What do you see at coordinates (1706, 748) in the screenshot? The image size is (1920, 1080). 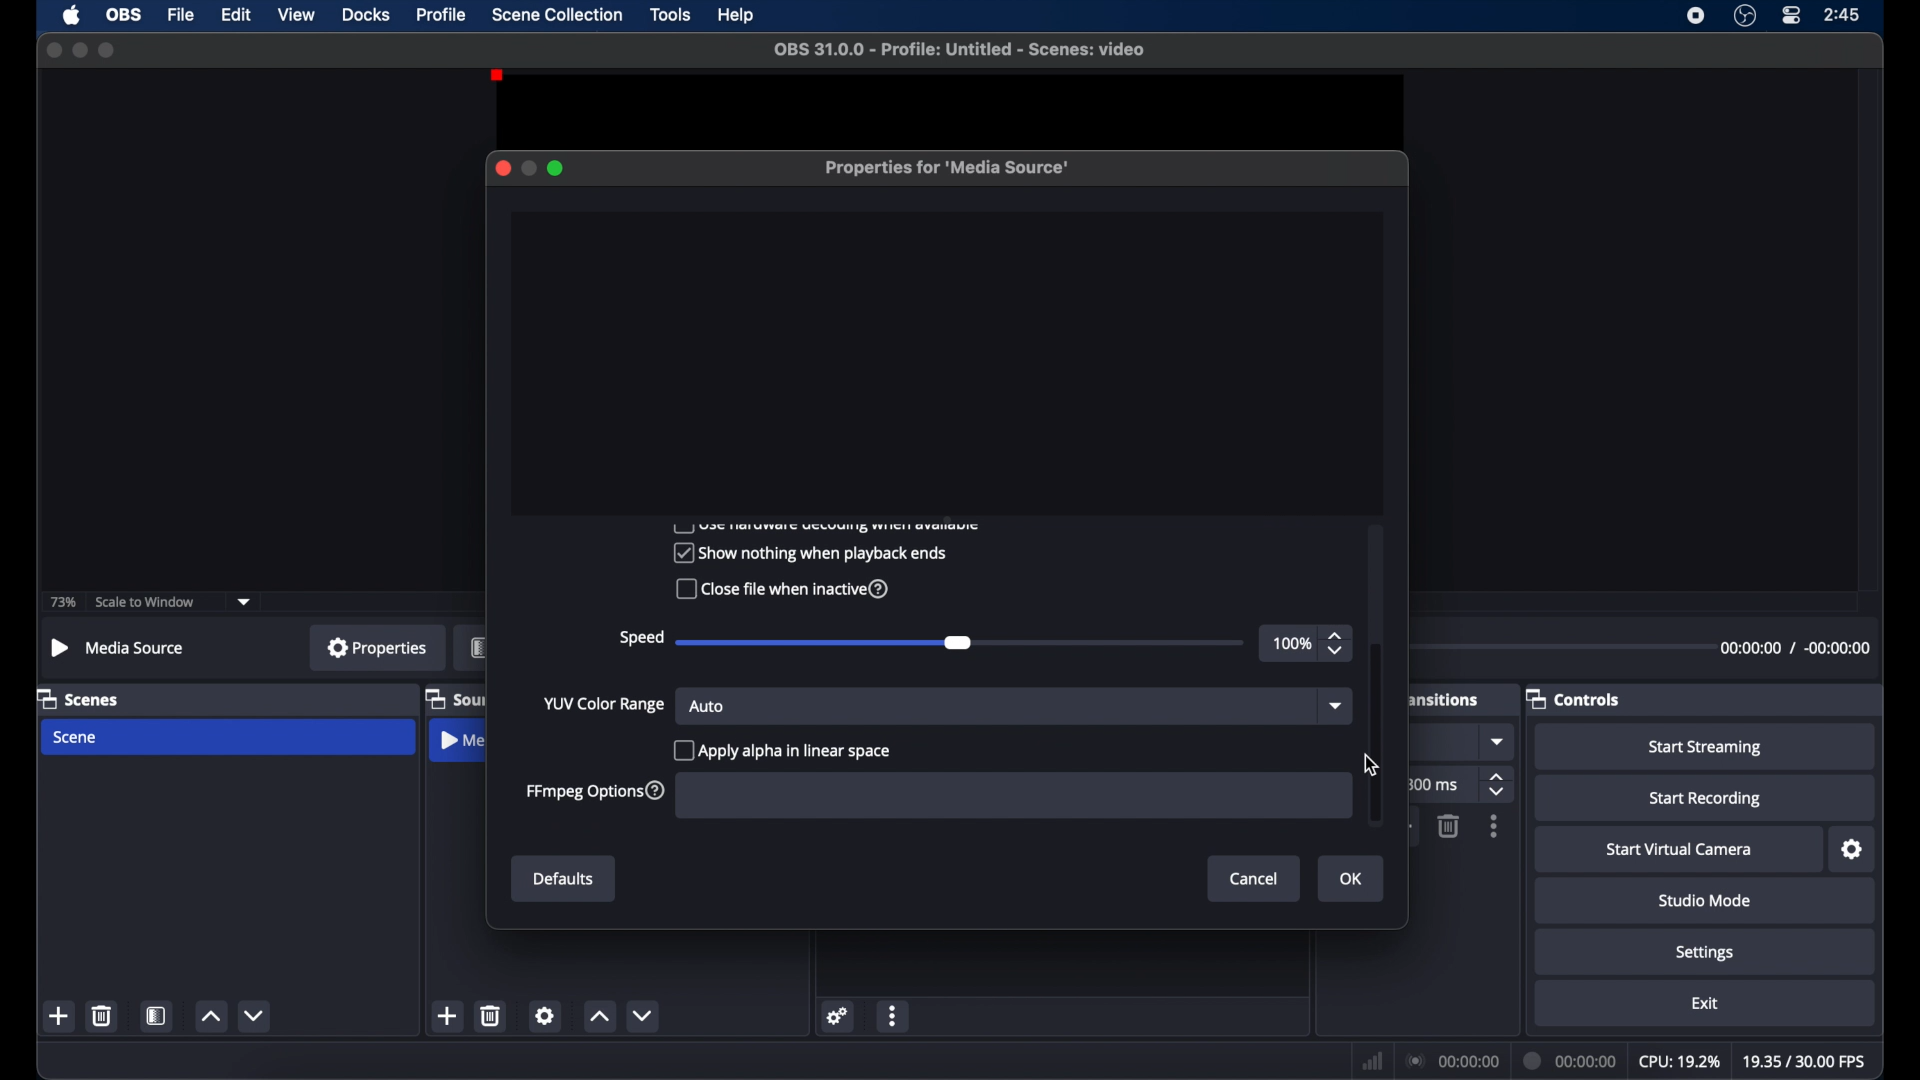 I see `start streaming` at bounding box center [1706, 748].